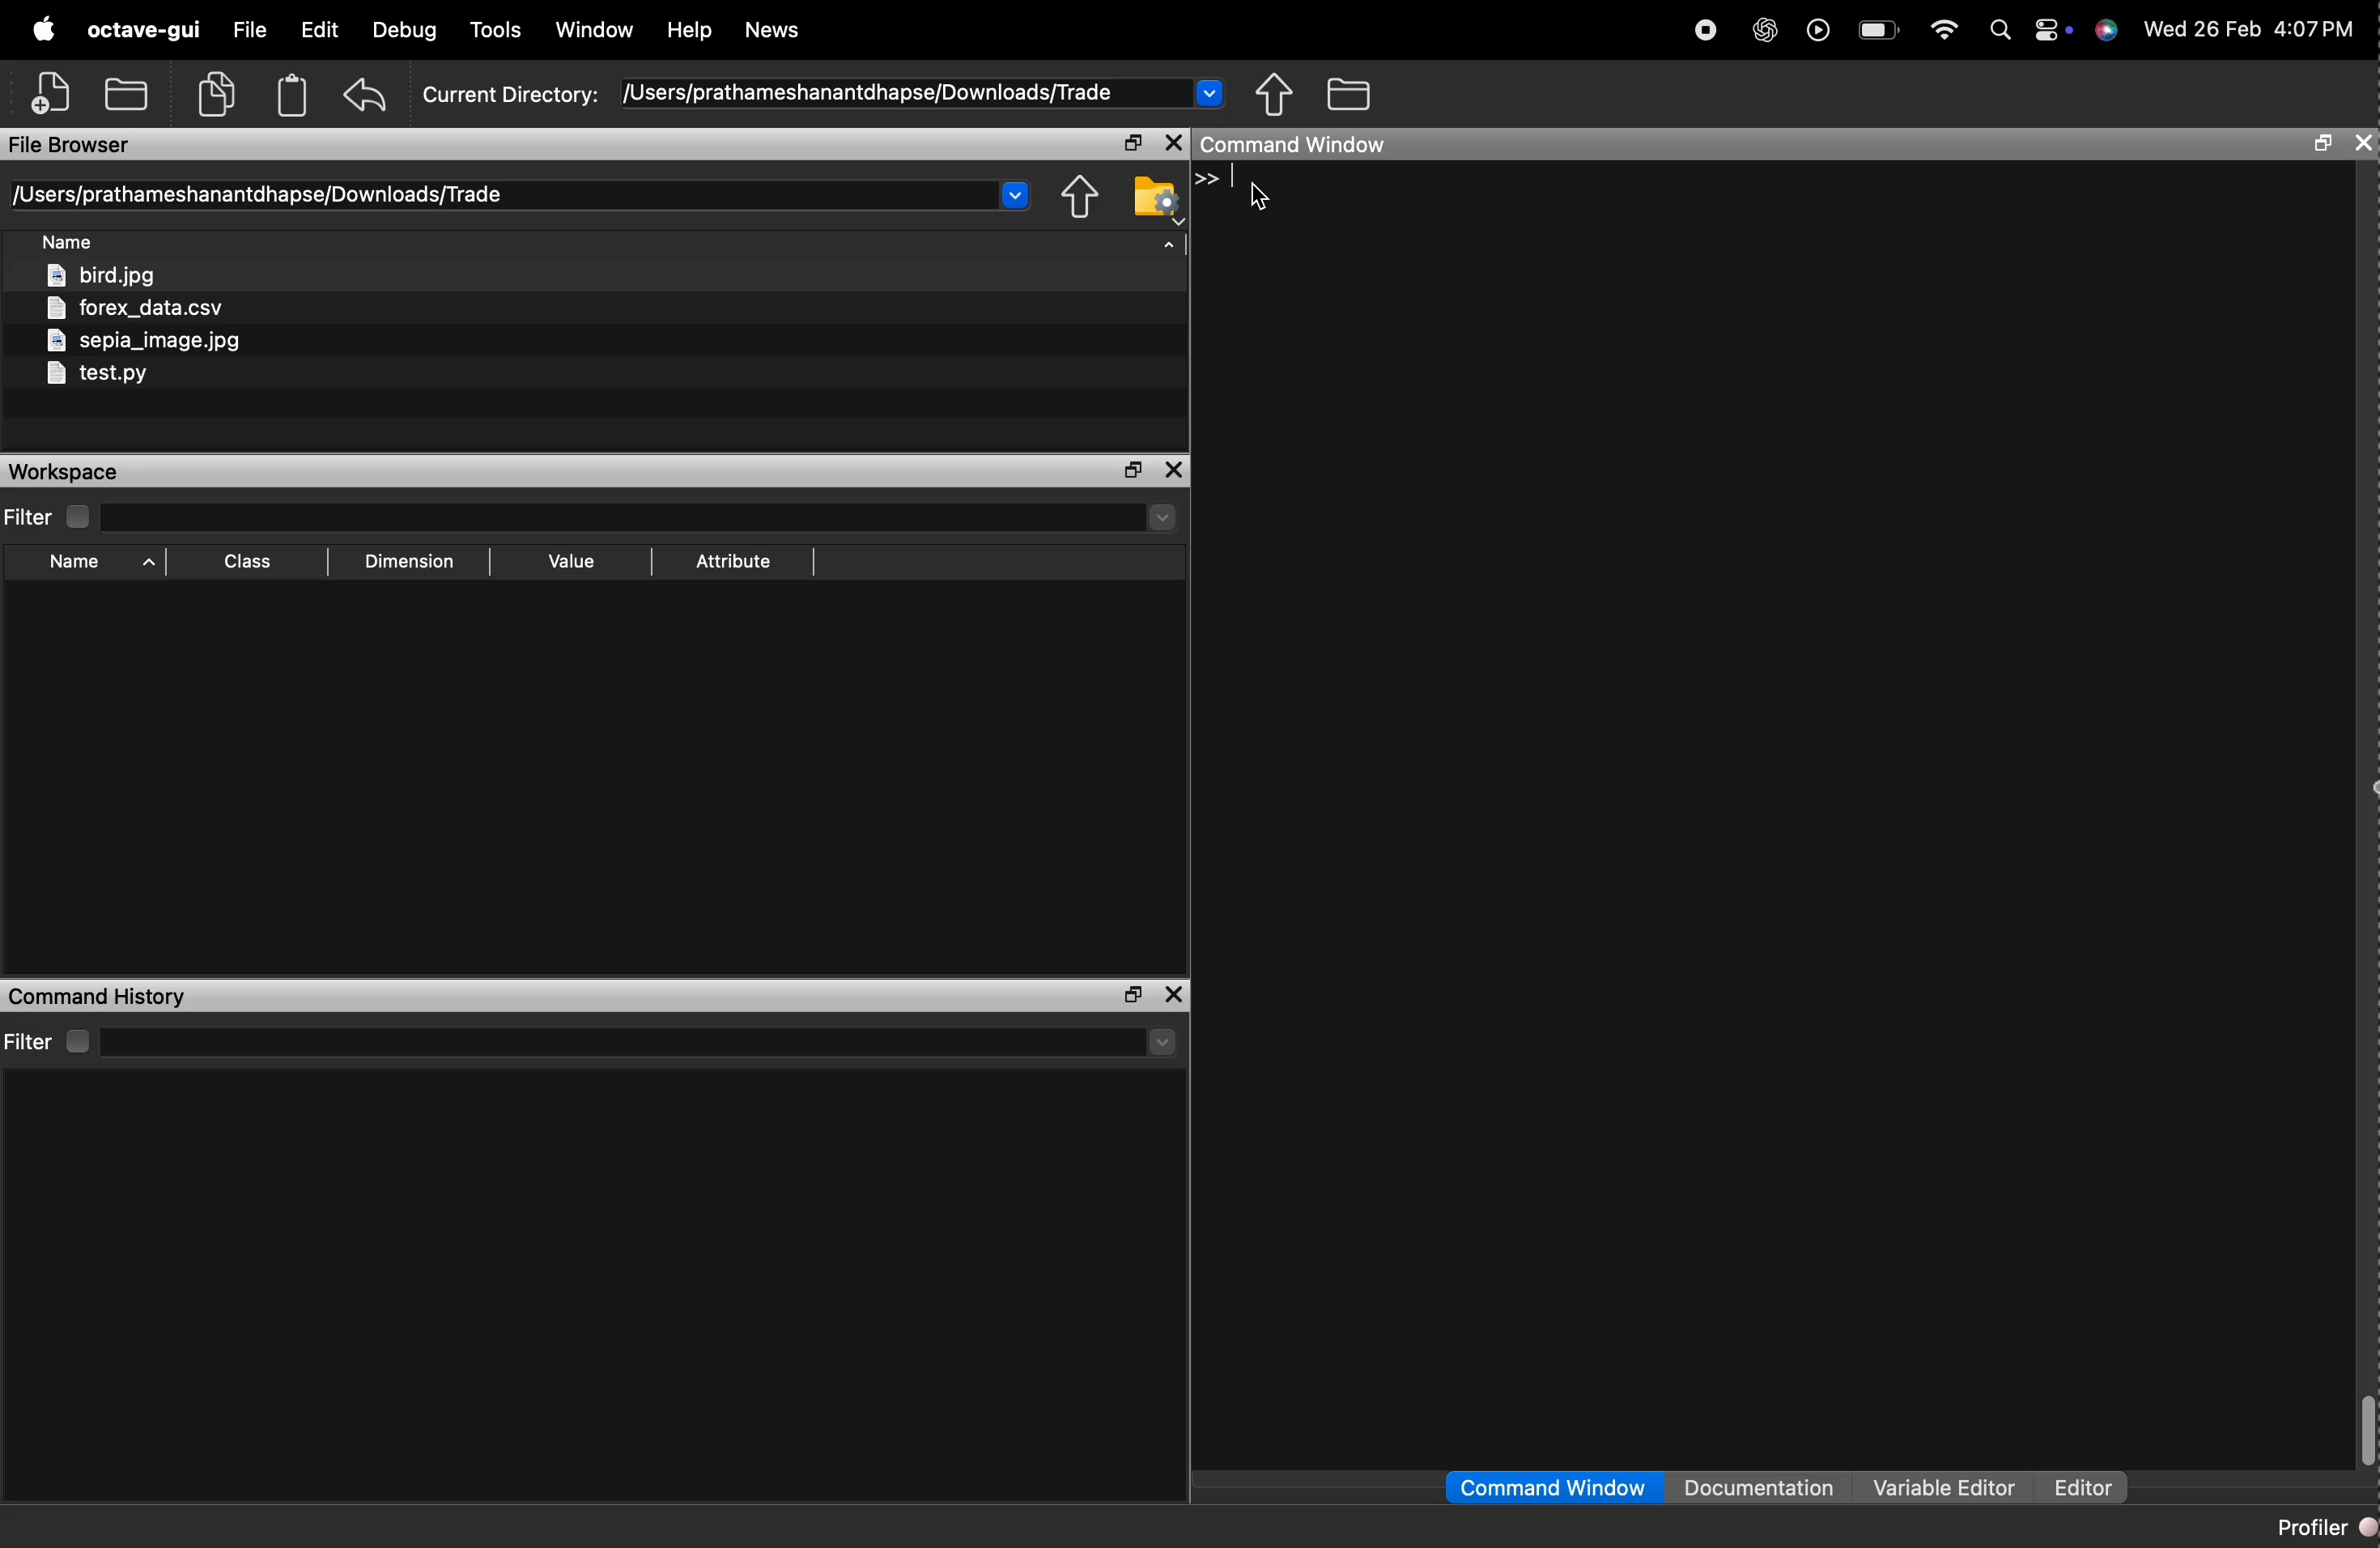  What do you see at coordinates (1135, 470) in the screenshot?
I see `open in separate window` at bounding box center [1135, 470].